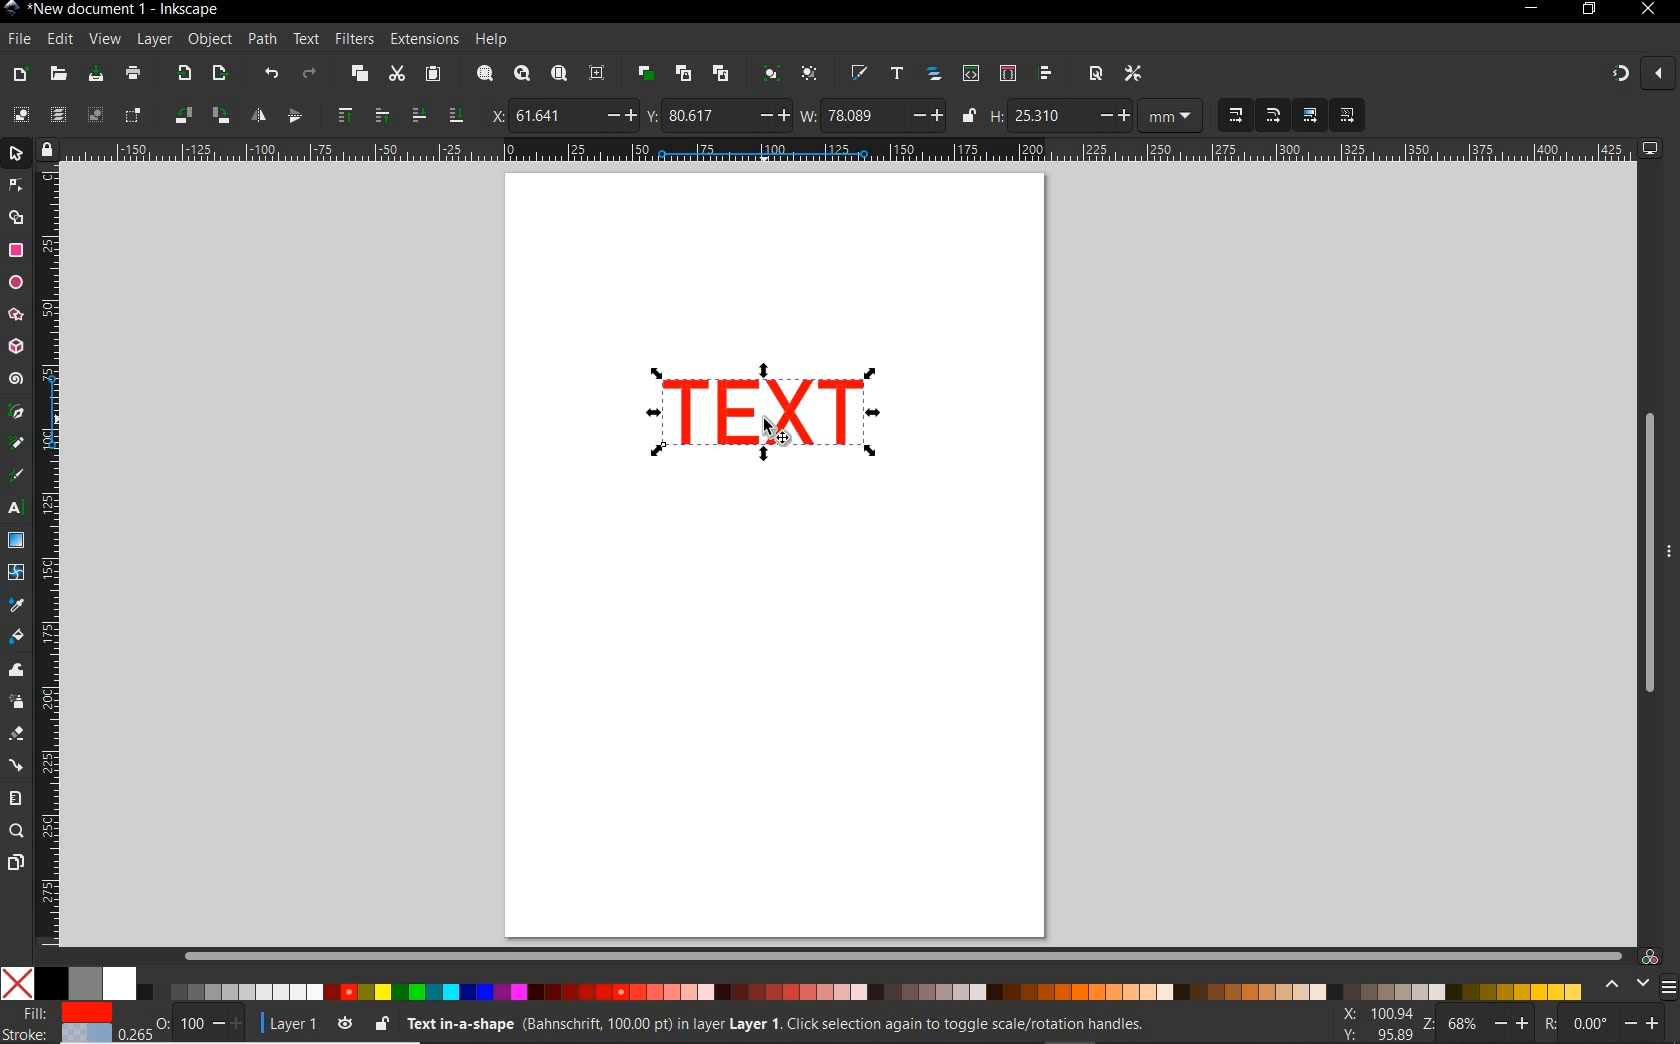  What do you see at coordinates (492, 40) in the screenshot?
I see `help` at bounding box center [492, 40].